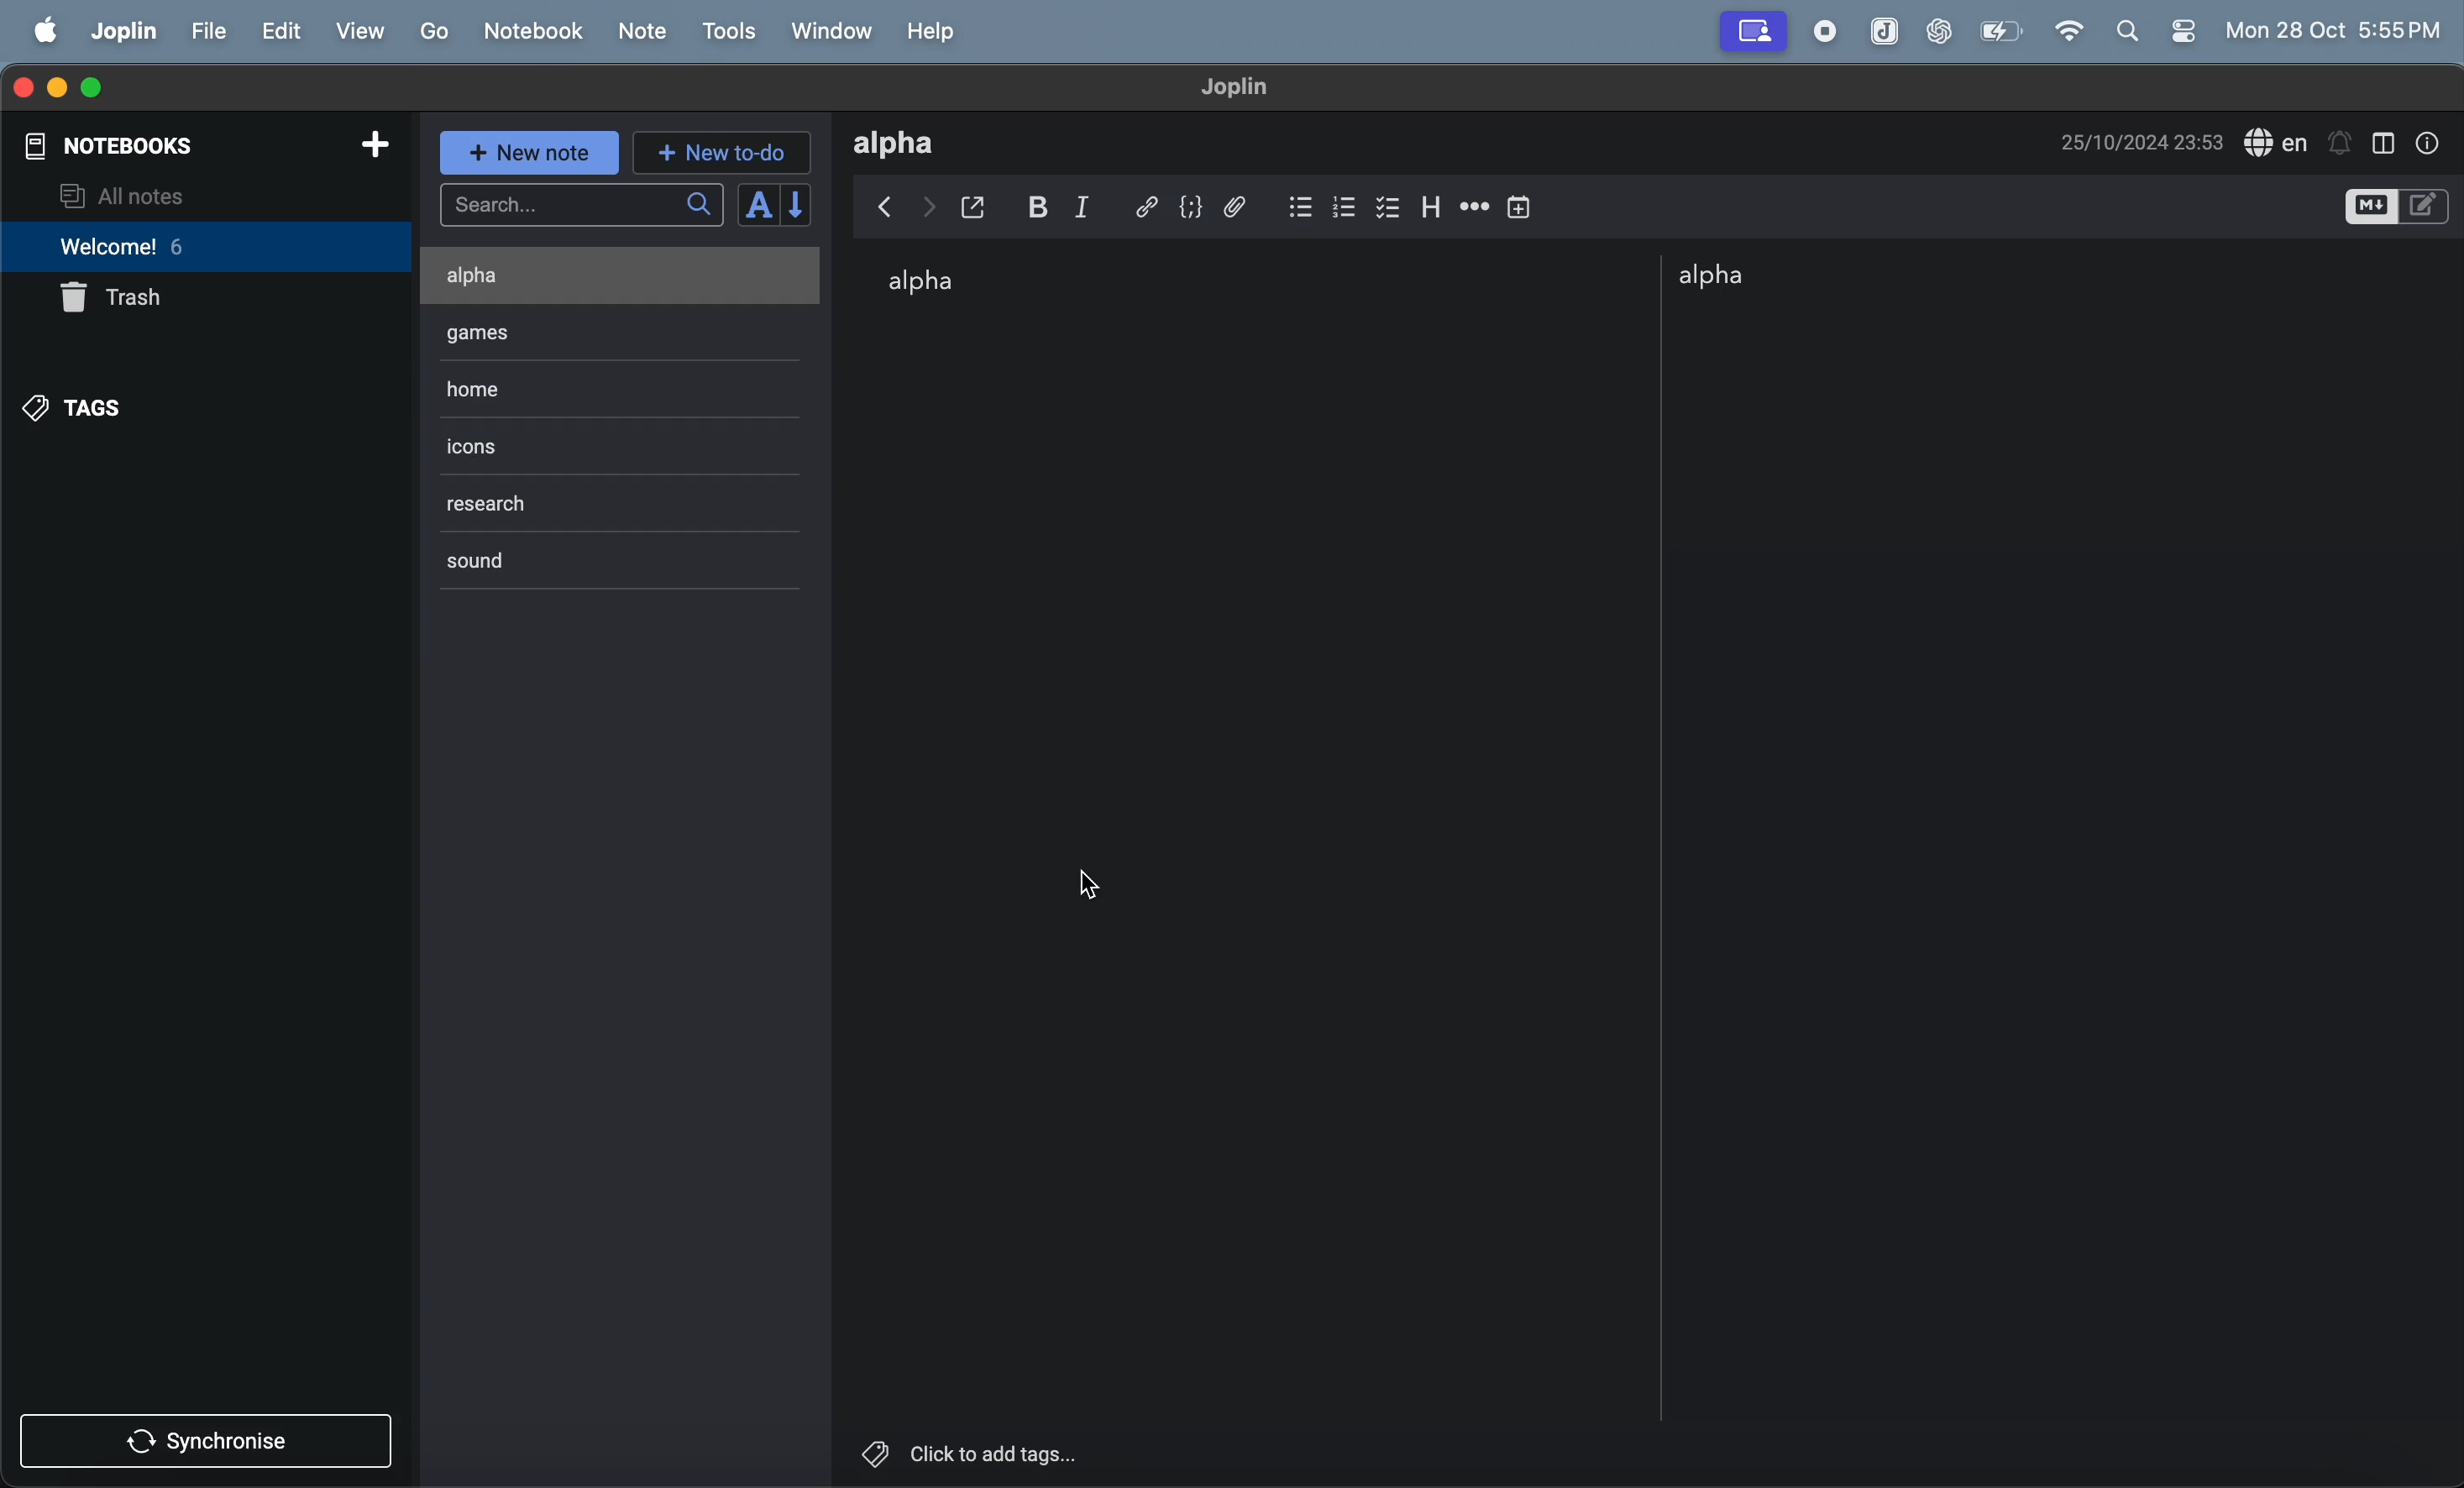  I want to click on cursor, so click(370, 46).